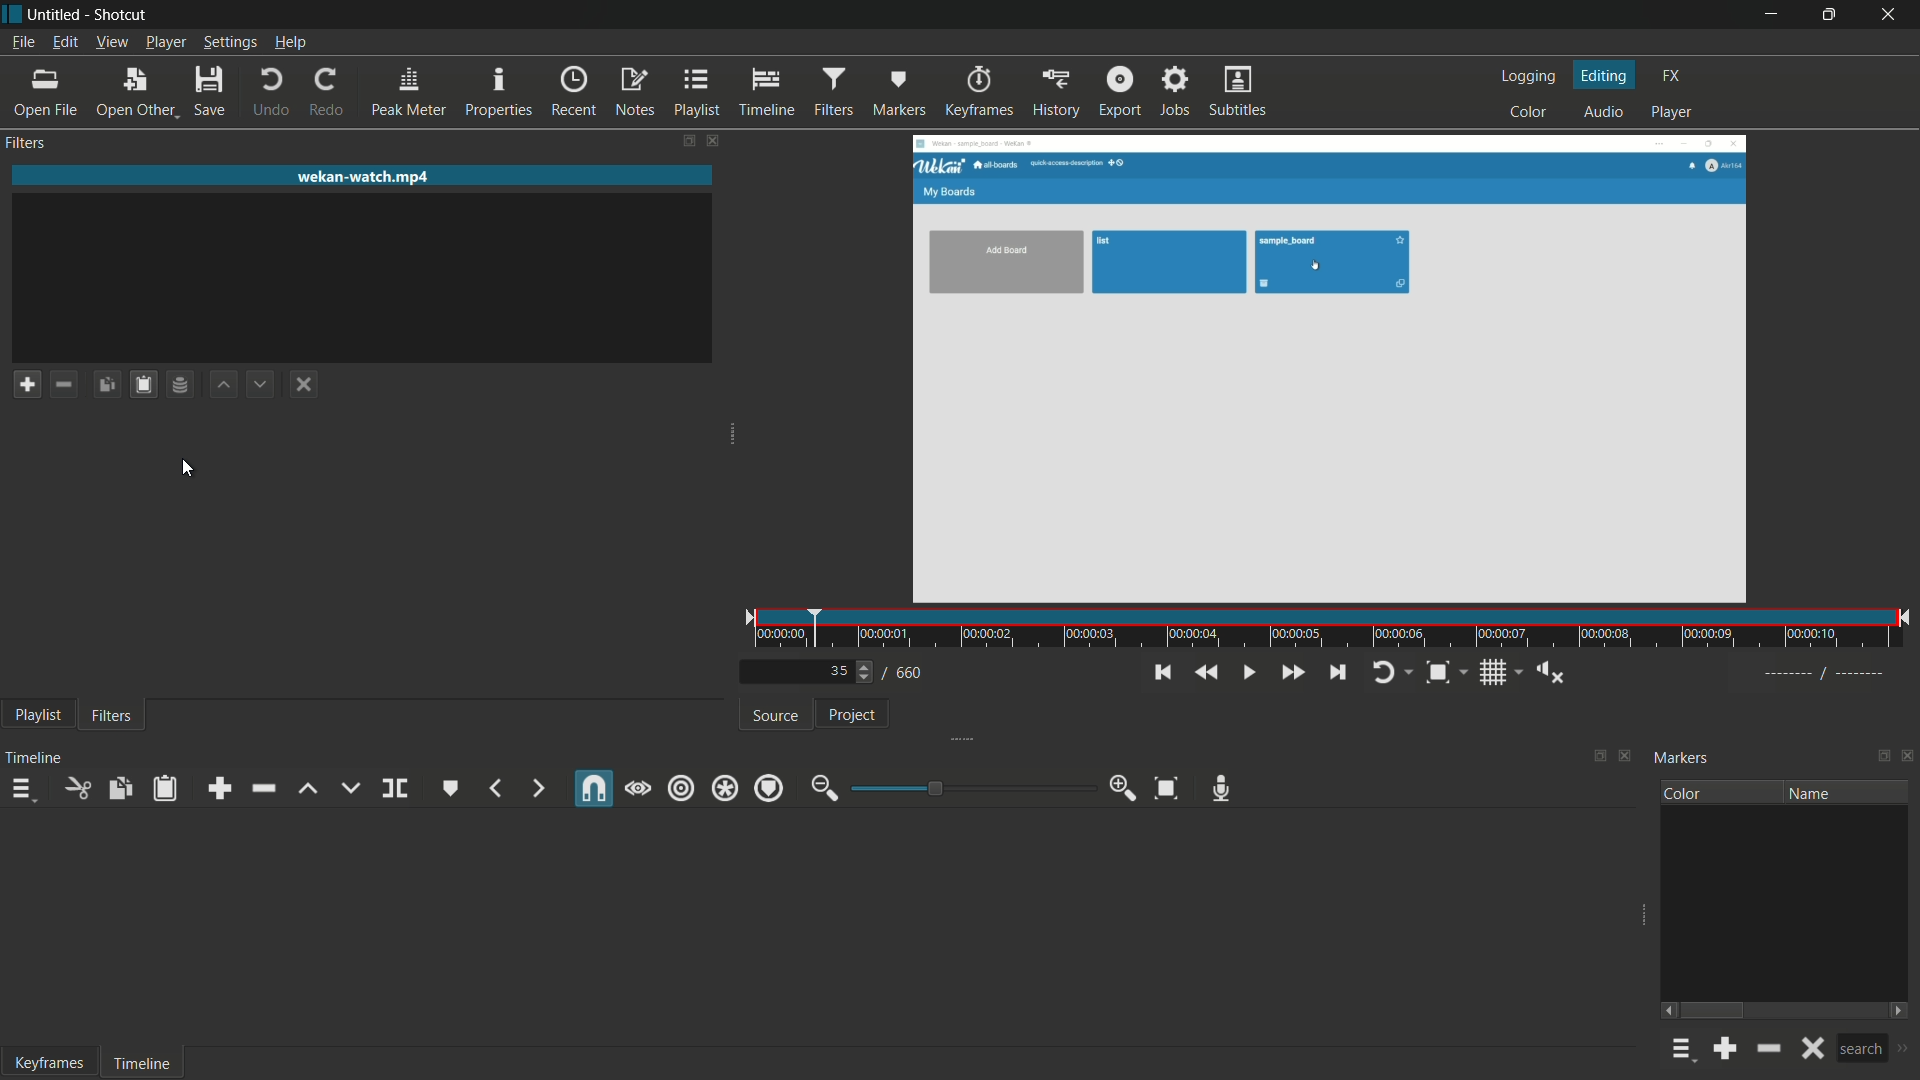 The width and height of the screenshot is (1920, 1080). What do you see at coordinates (64, 42) in the screenshot?
I see `edit menu` at bounding box center [64, 42].